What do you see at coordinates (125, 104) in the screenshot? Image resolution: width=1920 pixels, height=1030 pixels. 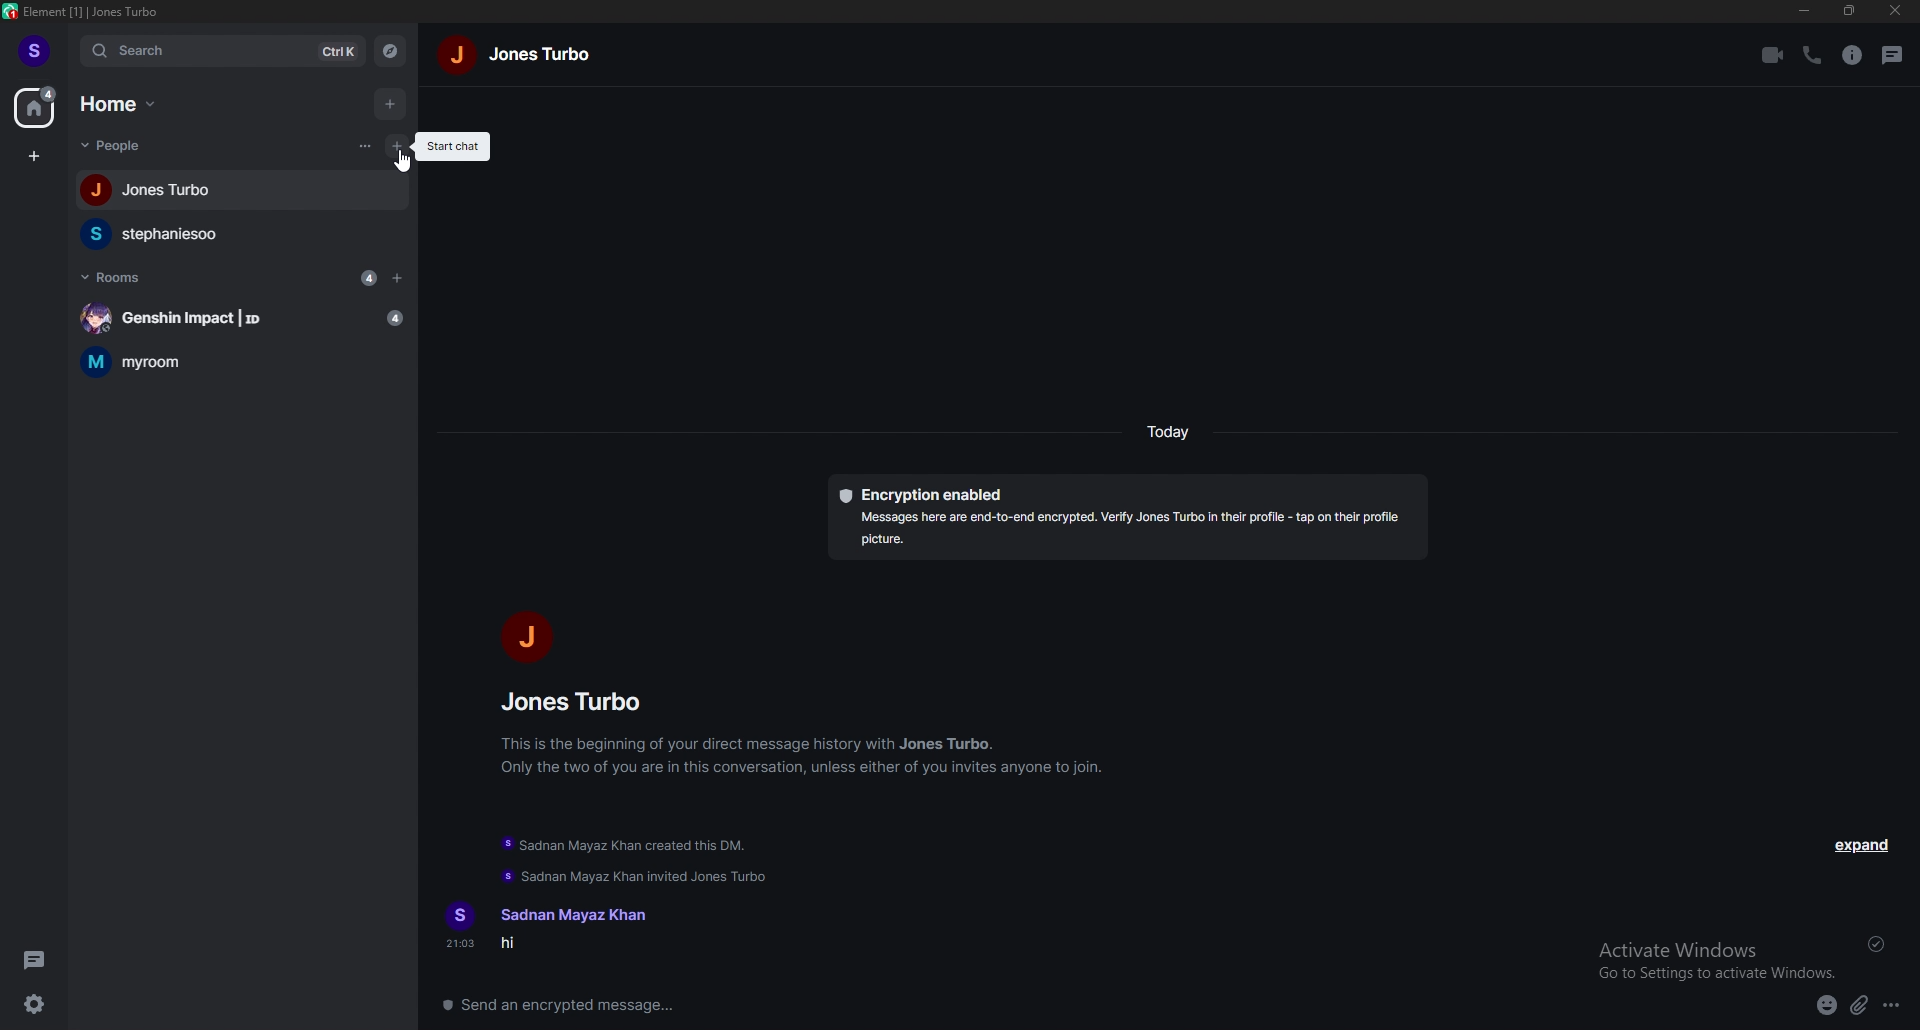 I see `home` at bounding box center [125, 104].